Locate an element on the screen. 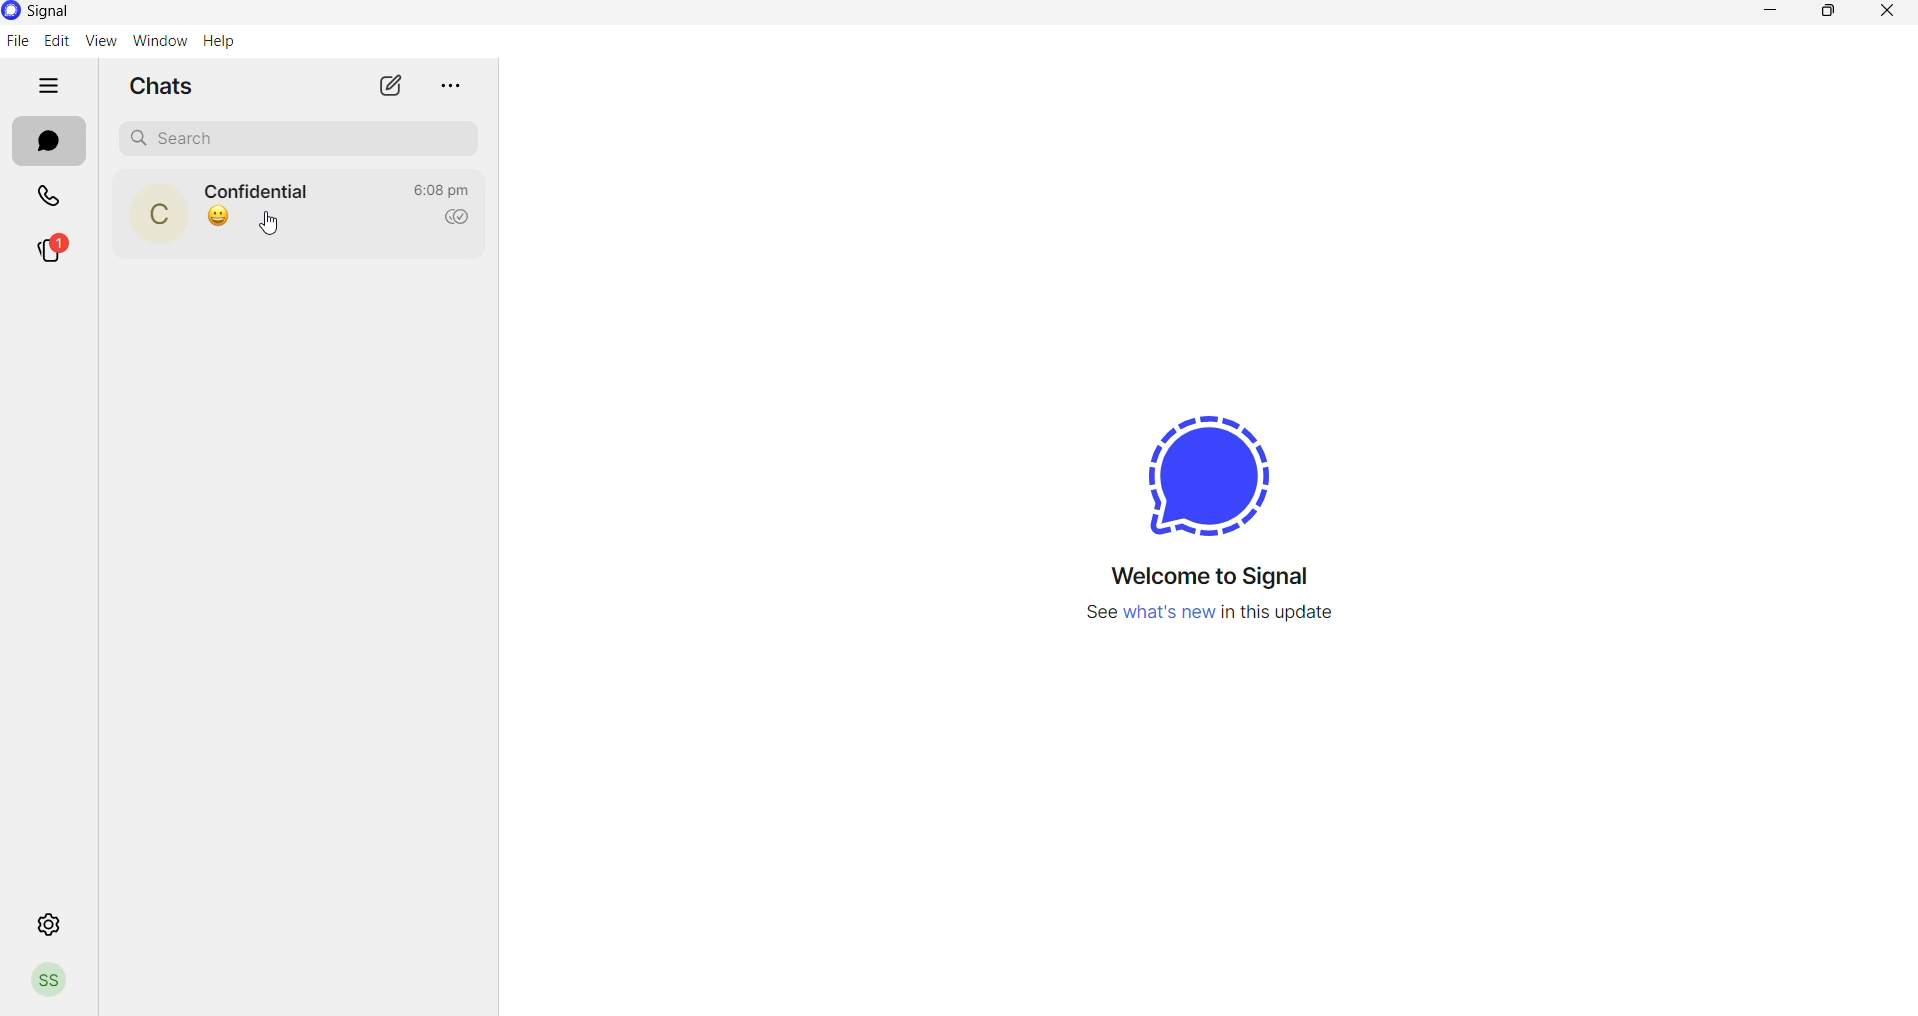 This screenshot has width=1918, height=1016. close is located at coordinates (1881, 13).